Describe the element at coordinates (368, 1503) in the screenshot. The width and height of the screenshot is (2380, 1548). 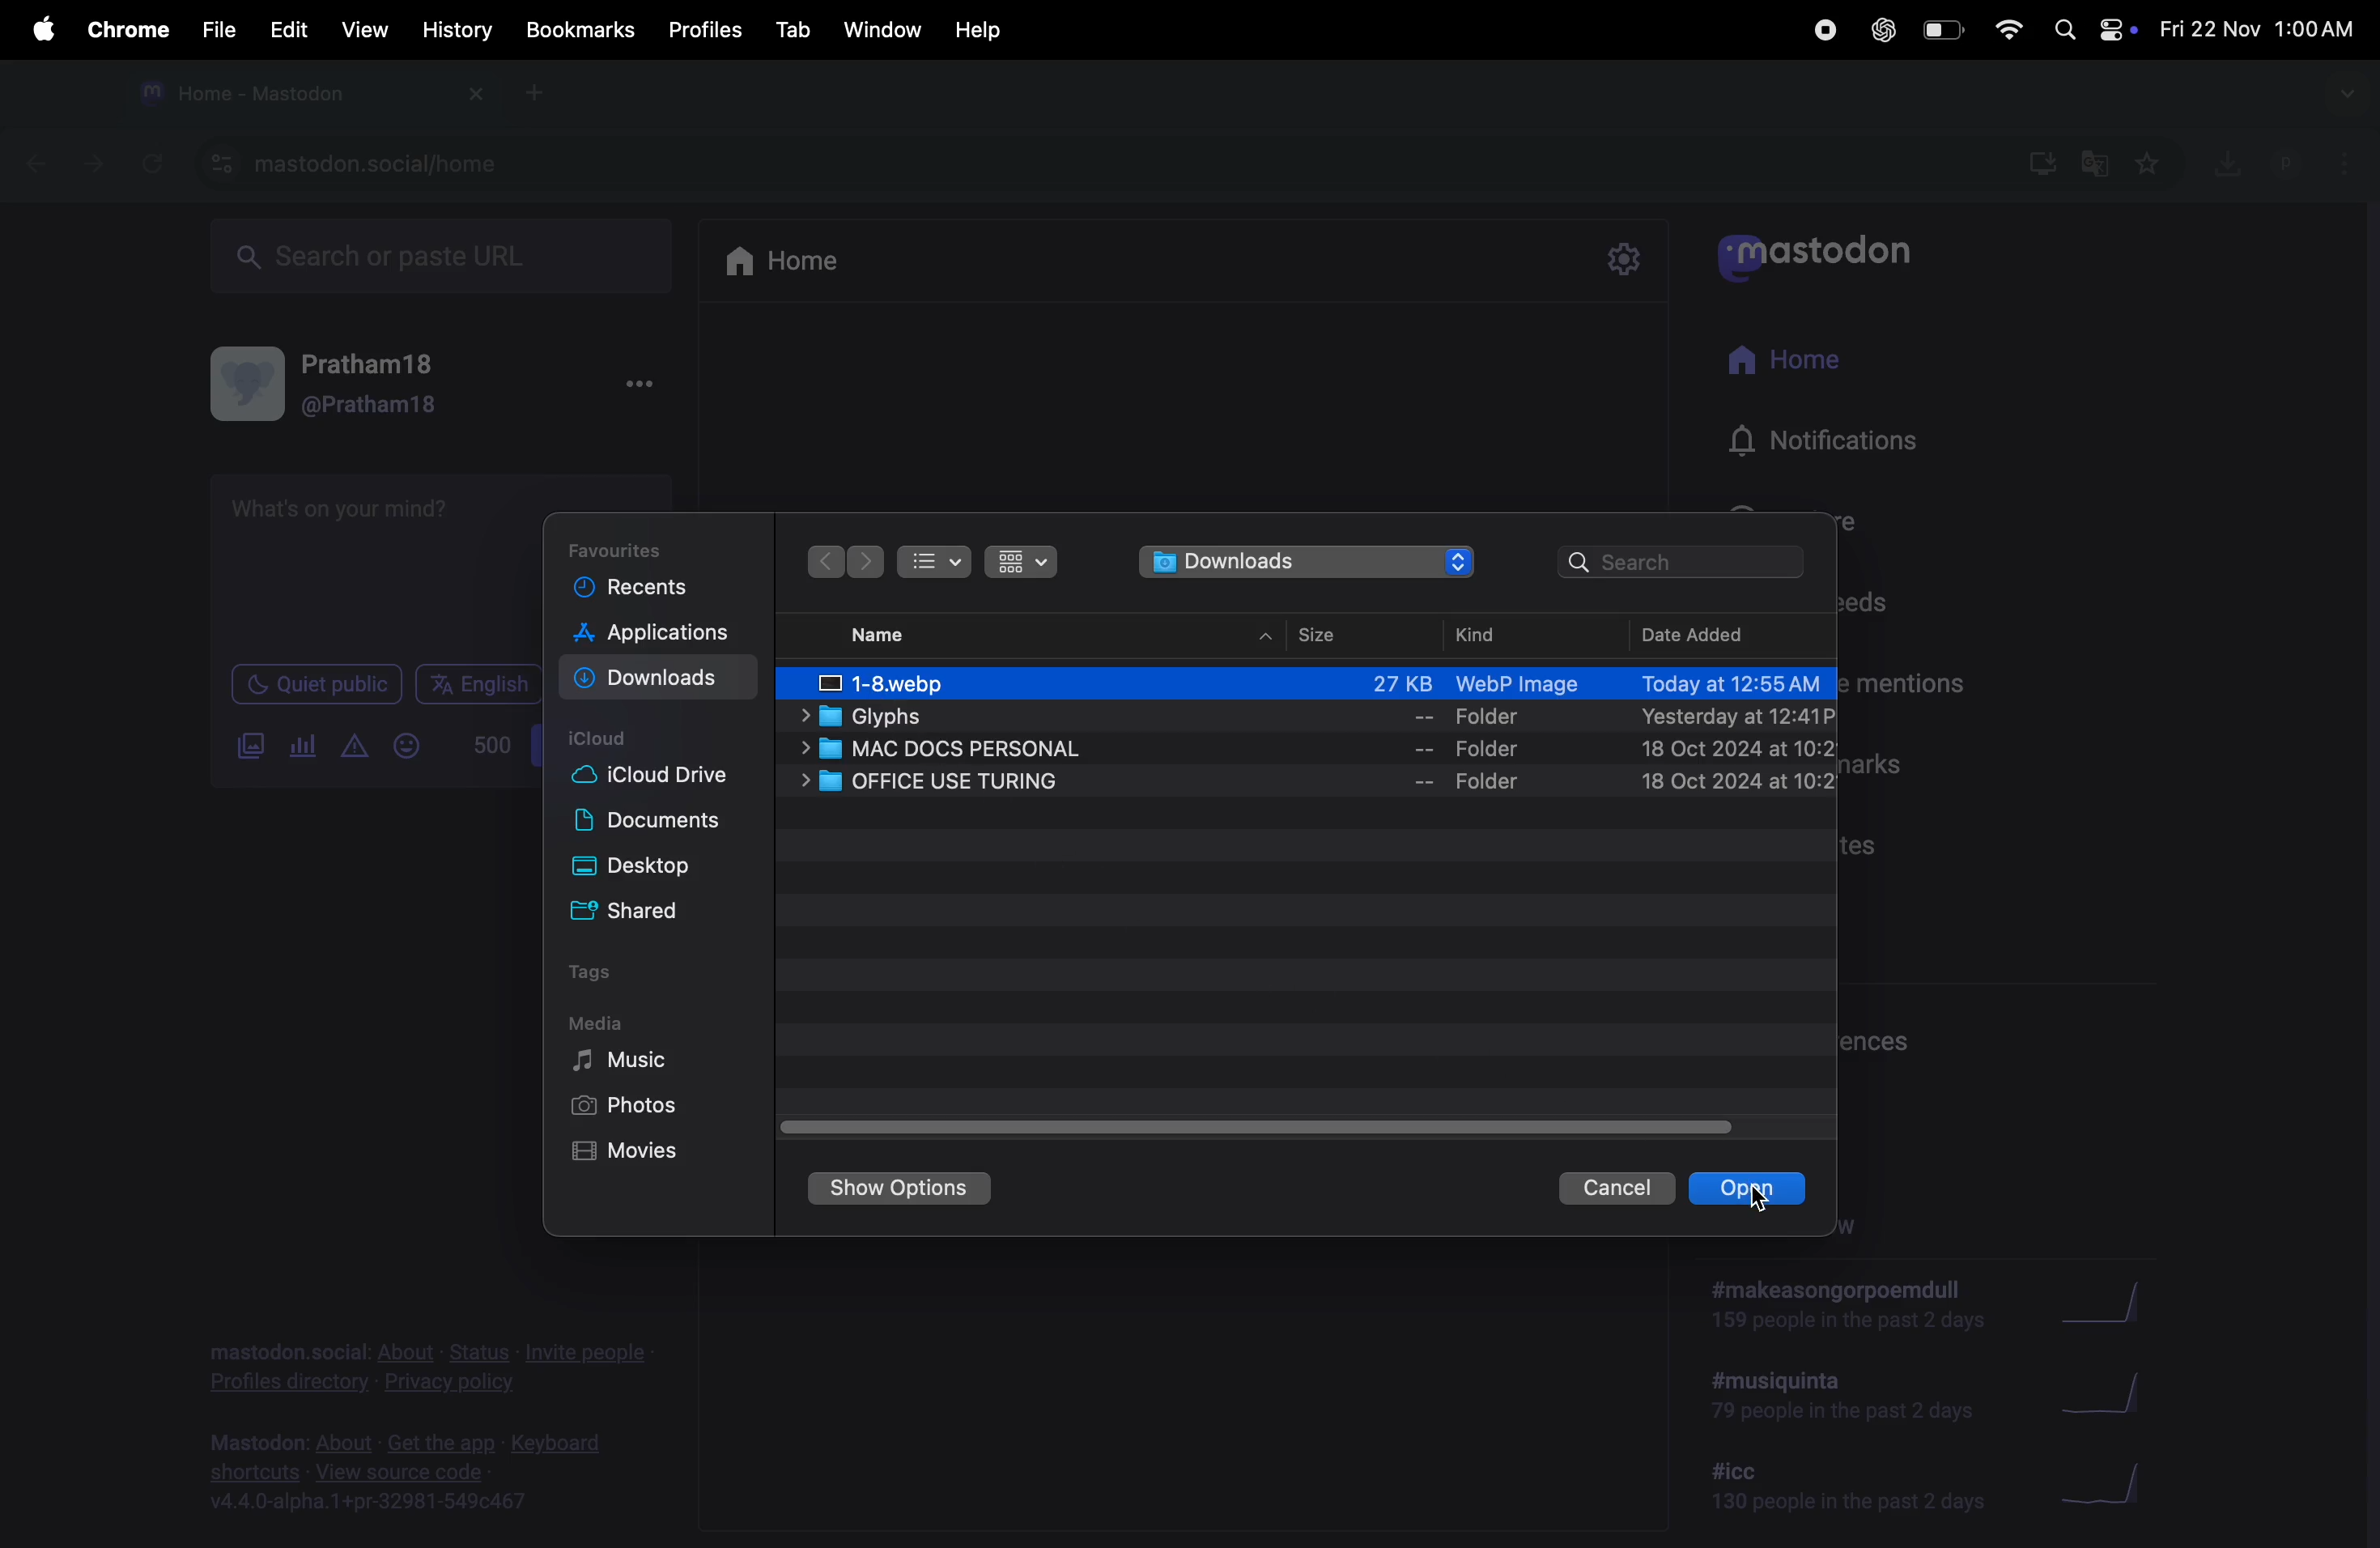
I see `v4.4.0-alpha.1+pr-32981-549c467` at that location.